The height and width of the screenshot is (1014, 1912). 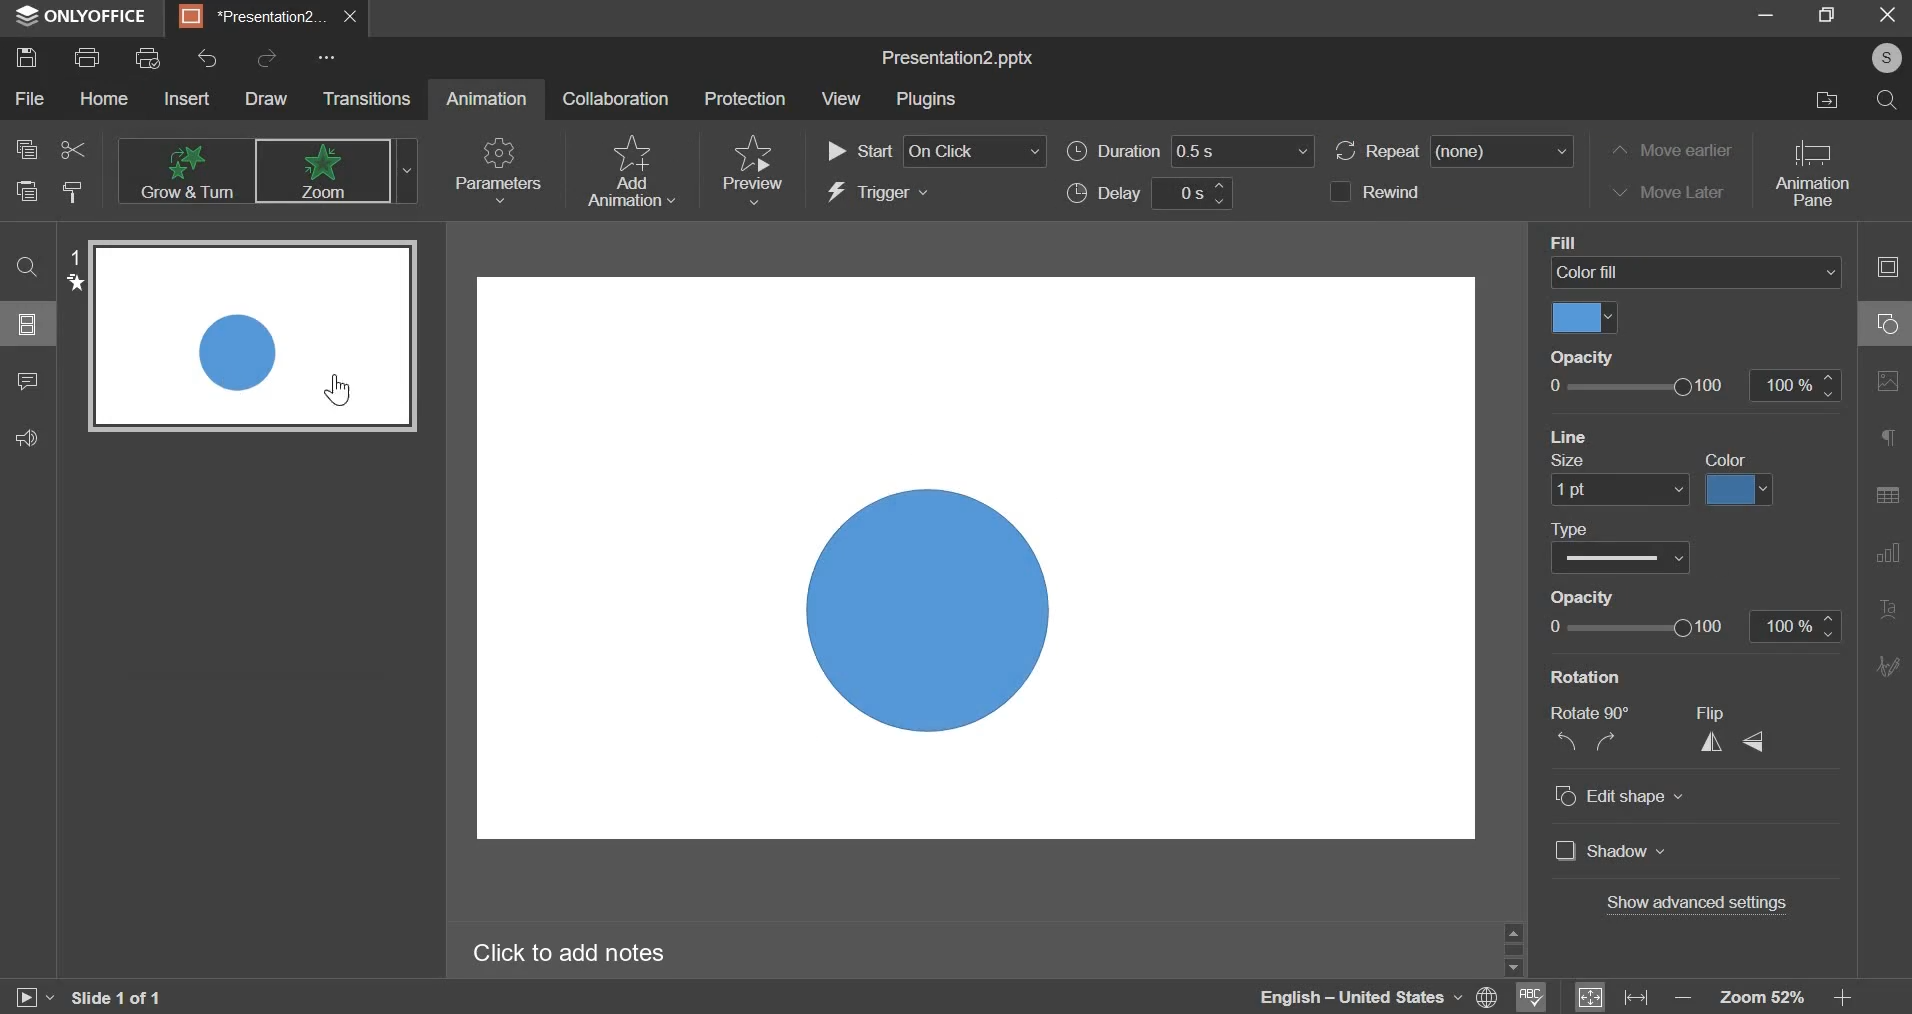 I want to click on Slide 1 of 1, so click(x=127, y=994).